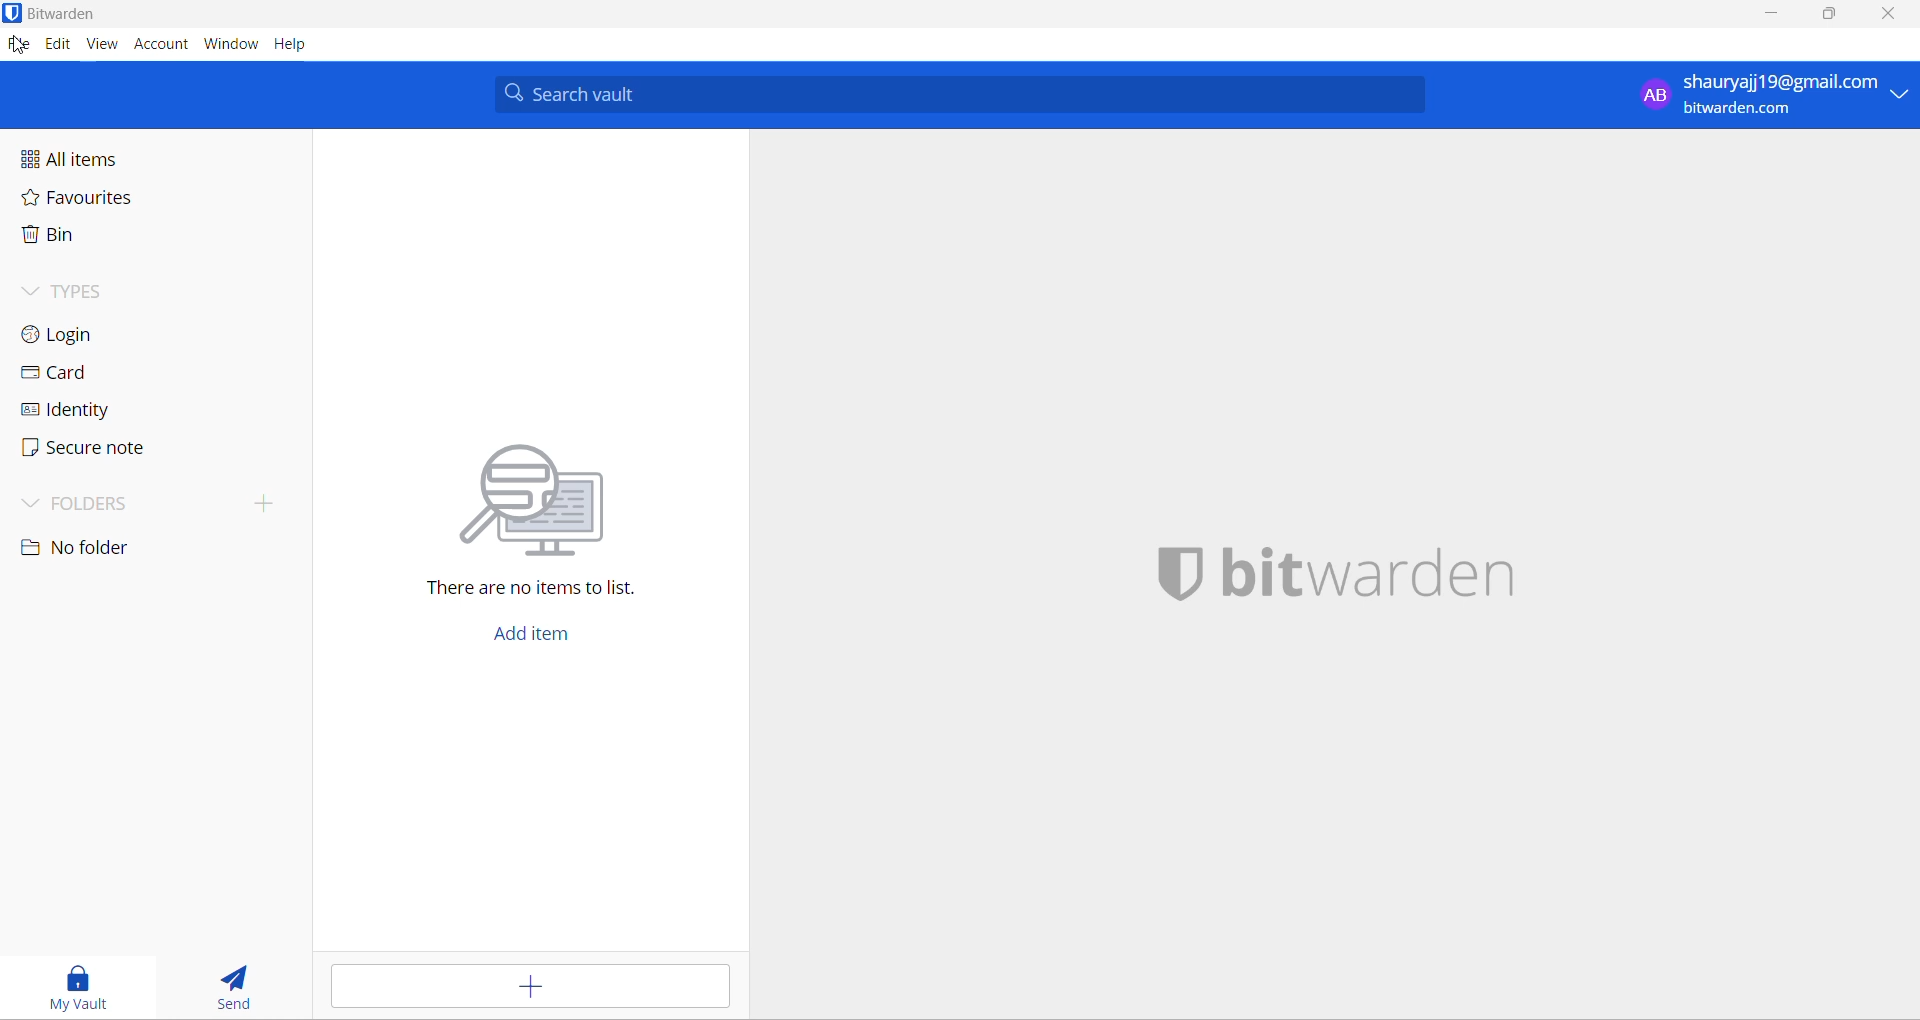 The image size is (1920, 1020). What do you see at coordinates (136, 336) in the screenshot?
I see `login` at bounding box center [136, 336].